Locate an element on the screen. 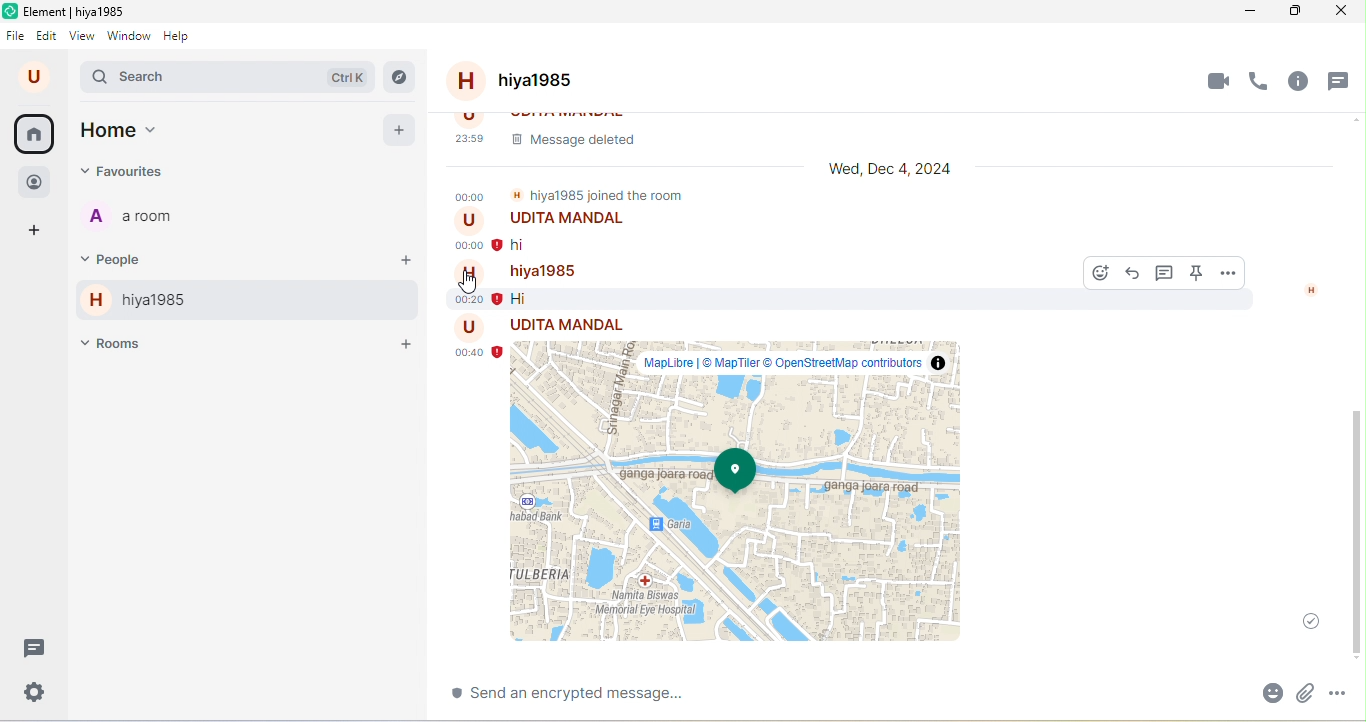  hiya 1985 is located at coordinates (534, 82).